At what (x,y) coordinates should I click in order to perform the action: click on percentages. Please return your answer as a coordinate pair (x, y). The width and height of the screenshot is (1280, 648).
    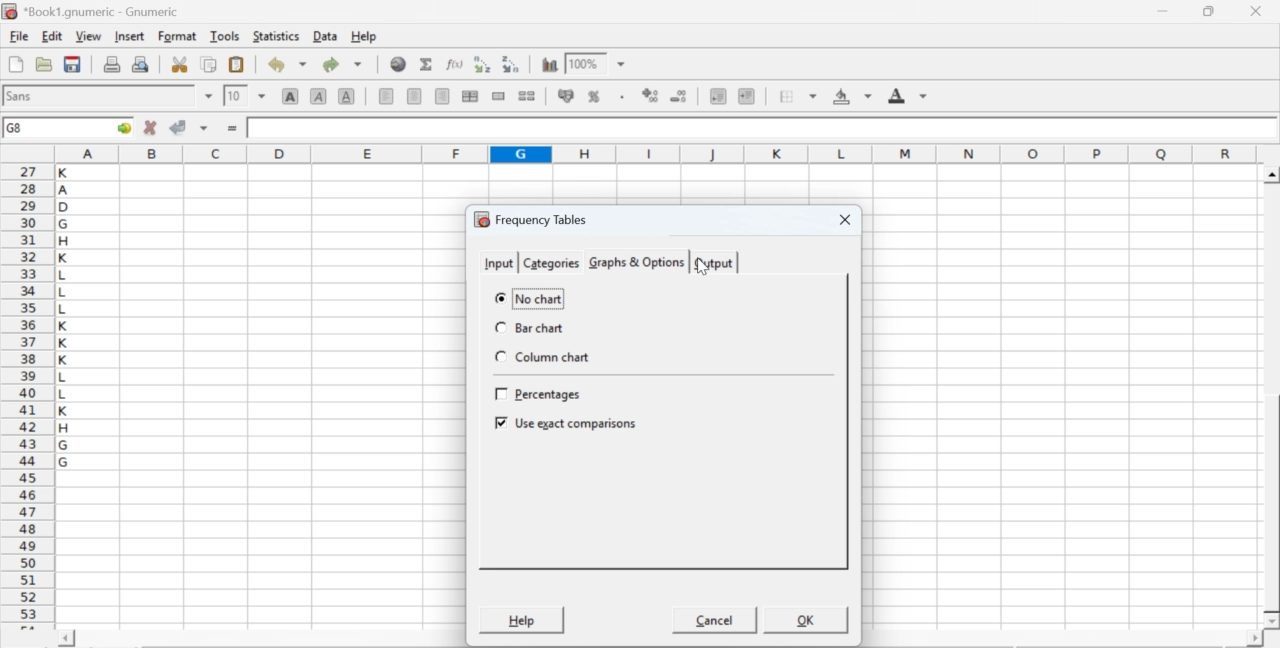
    Looking at the image, I should click on (541, 396).